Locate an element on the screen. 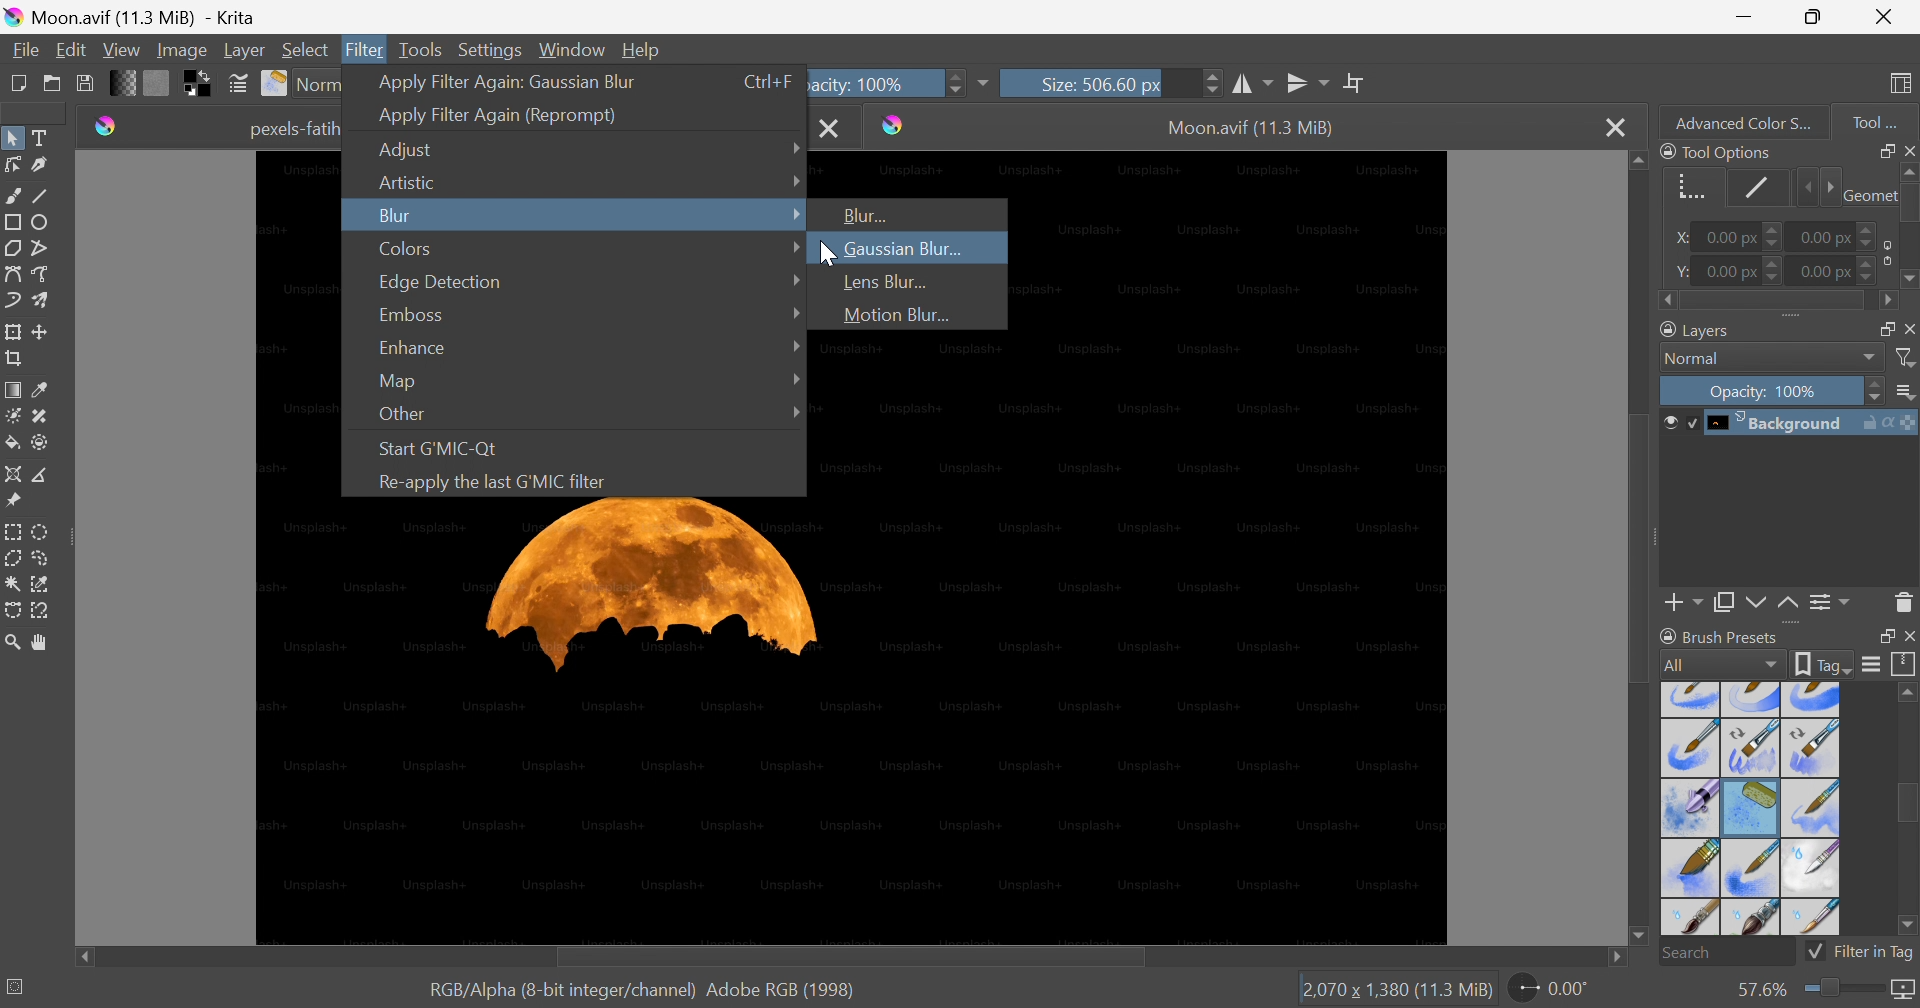 This screenshot has height=1008, width=1920. Edit is located at coordinates (72, 49).